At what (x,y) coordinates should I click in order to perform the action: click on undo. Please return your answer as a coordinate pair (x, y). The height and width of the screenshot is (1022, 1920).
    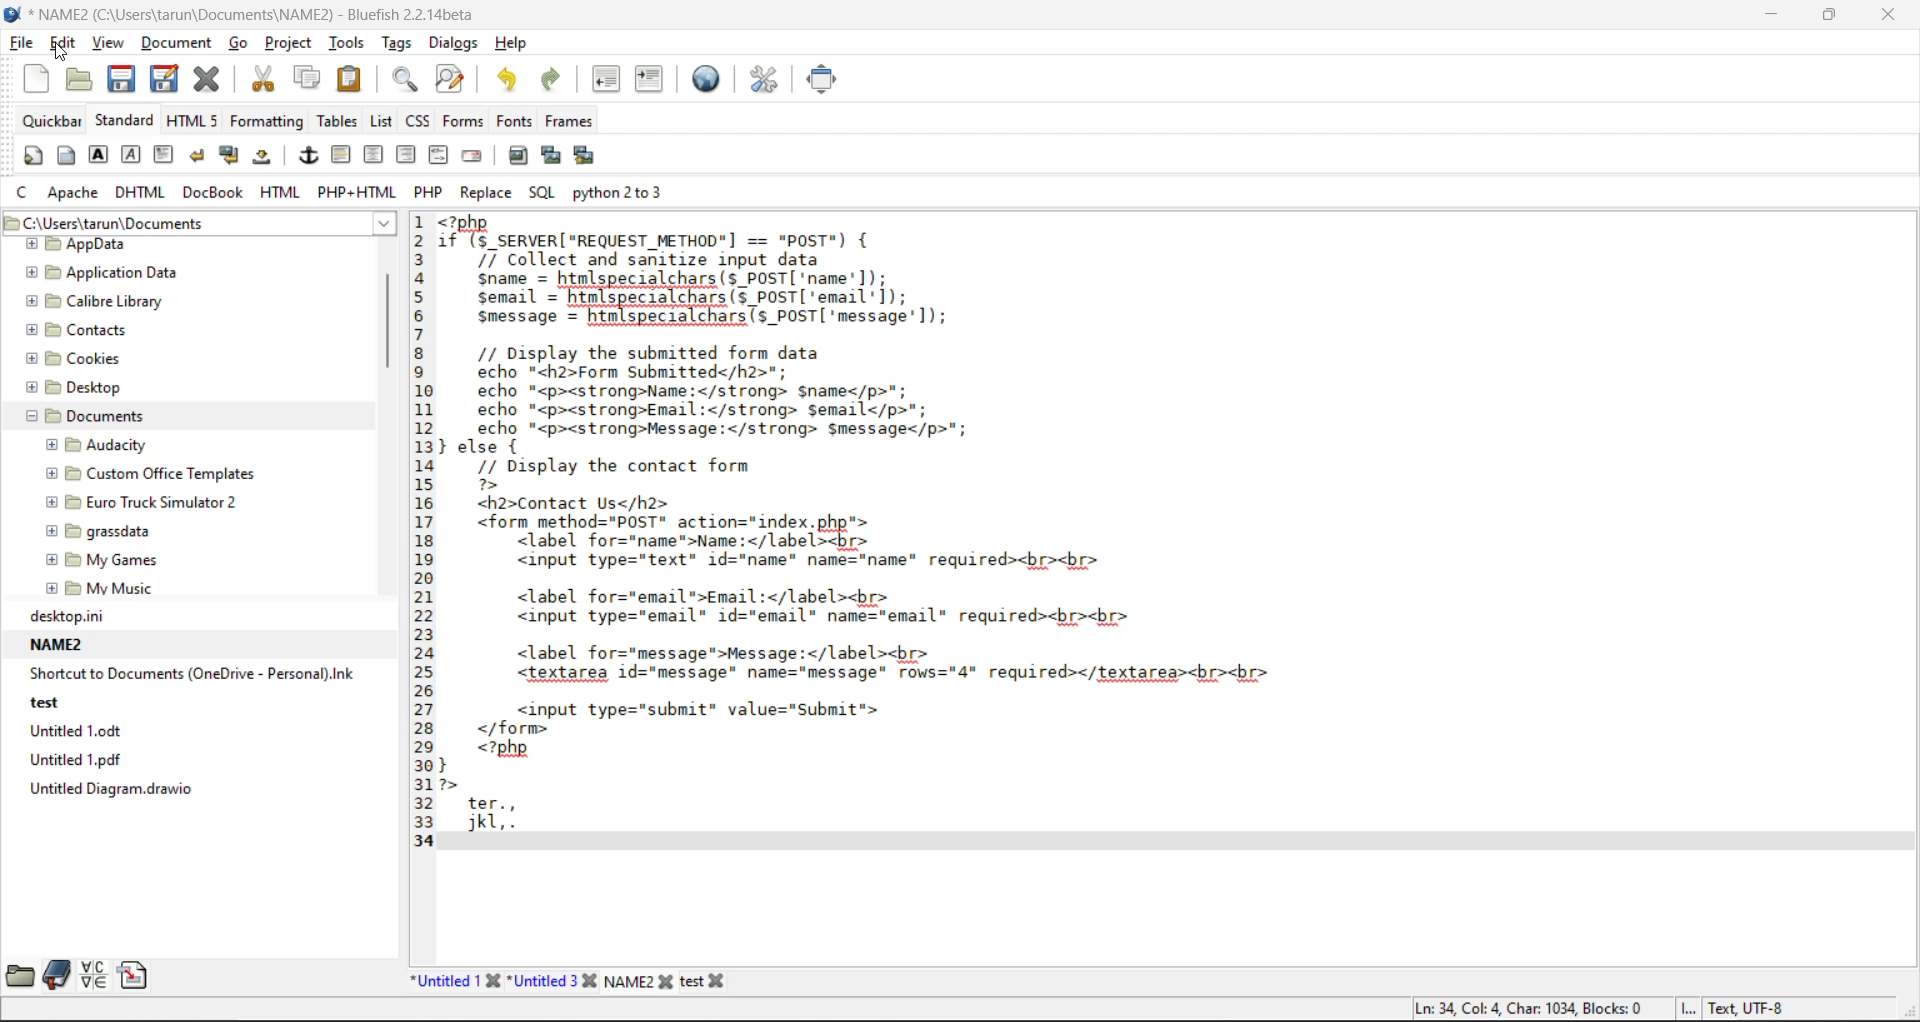
    Looking at the image, I should click on (507, 77).